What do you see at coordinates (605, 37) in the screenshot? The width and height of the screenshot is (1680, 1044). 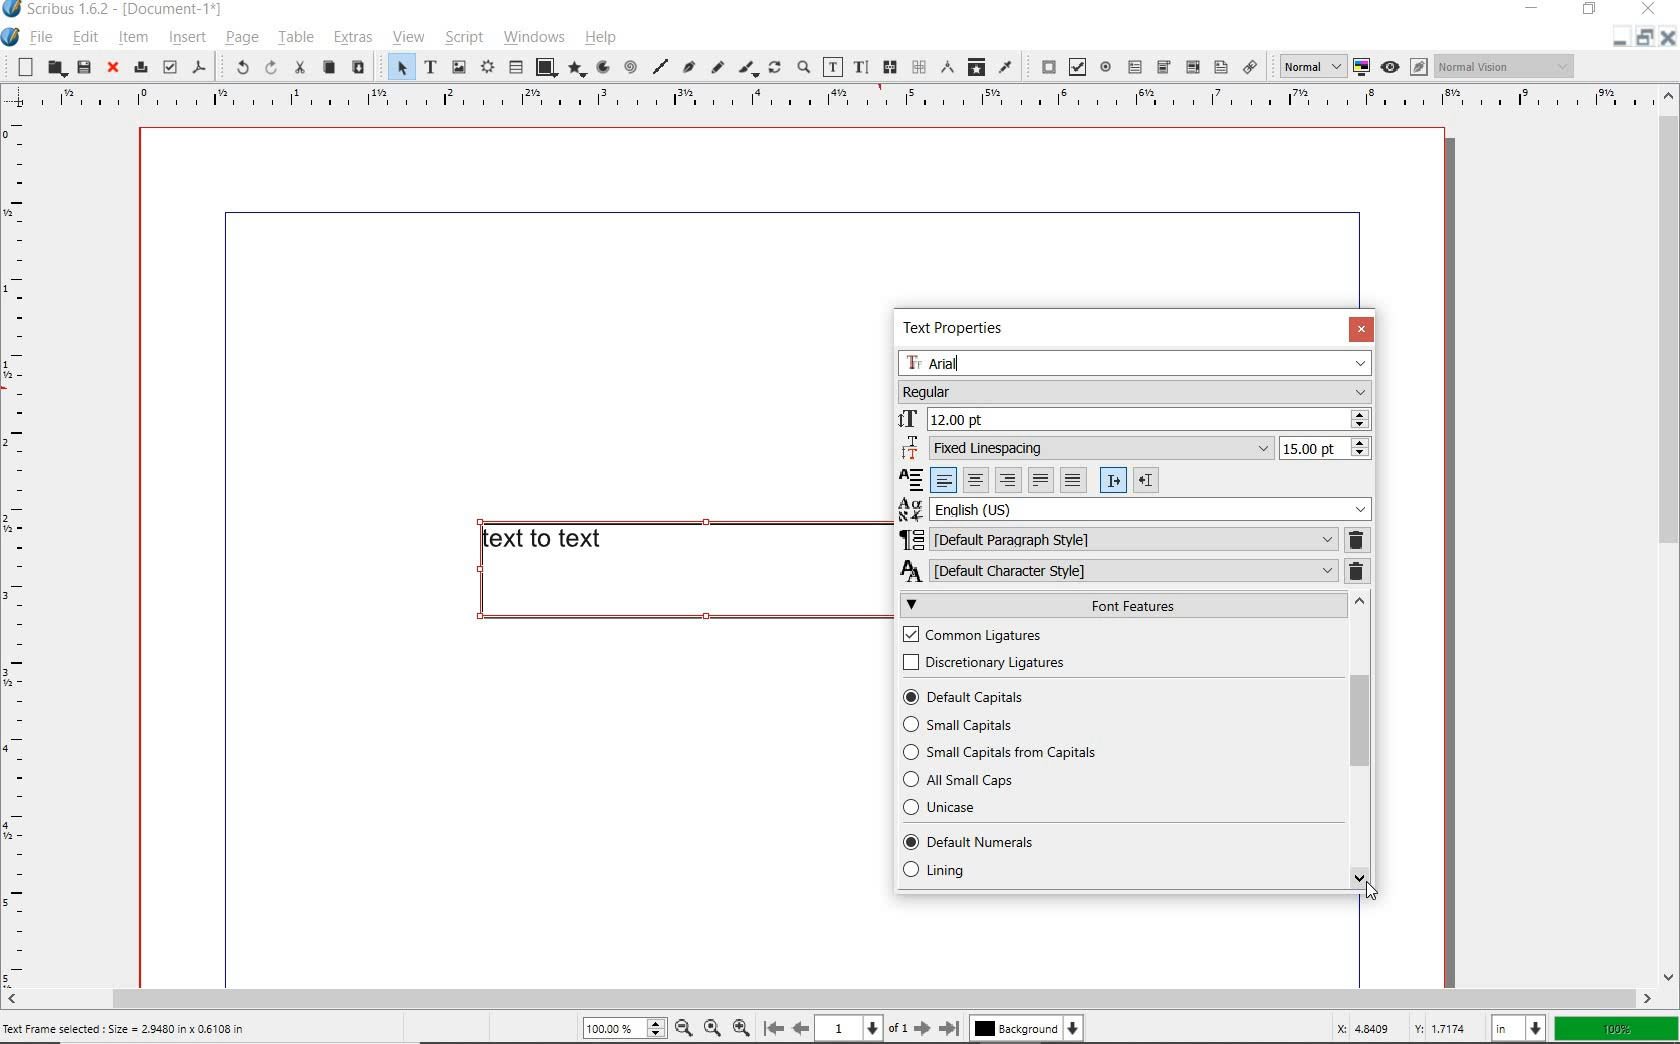 I see `help` at bounding box center [605, 37].